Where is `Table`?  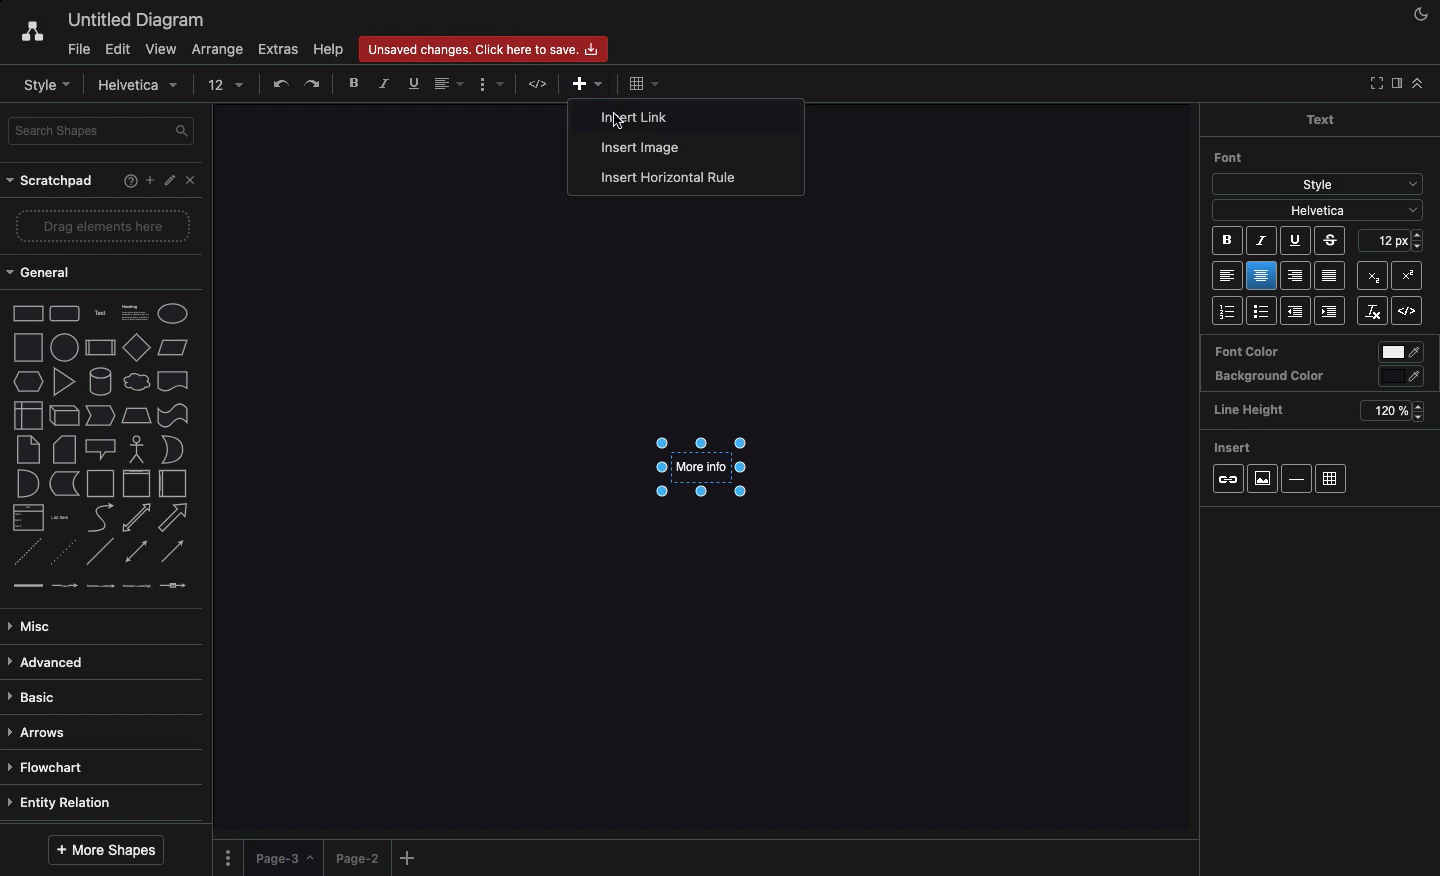
Table is located at coordinates (1331, 480).